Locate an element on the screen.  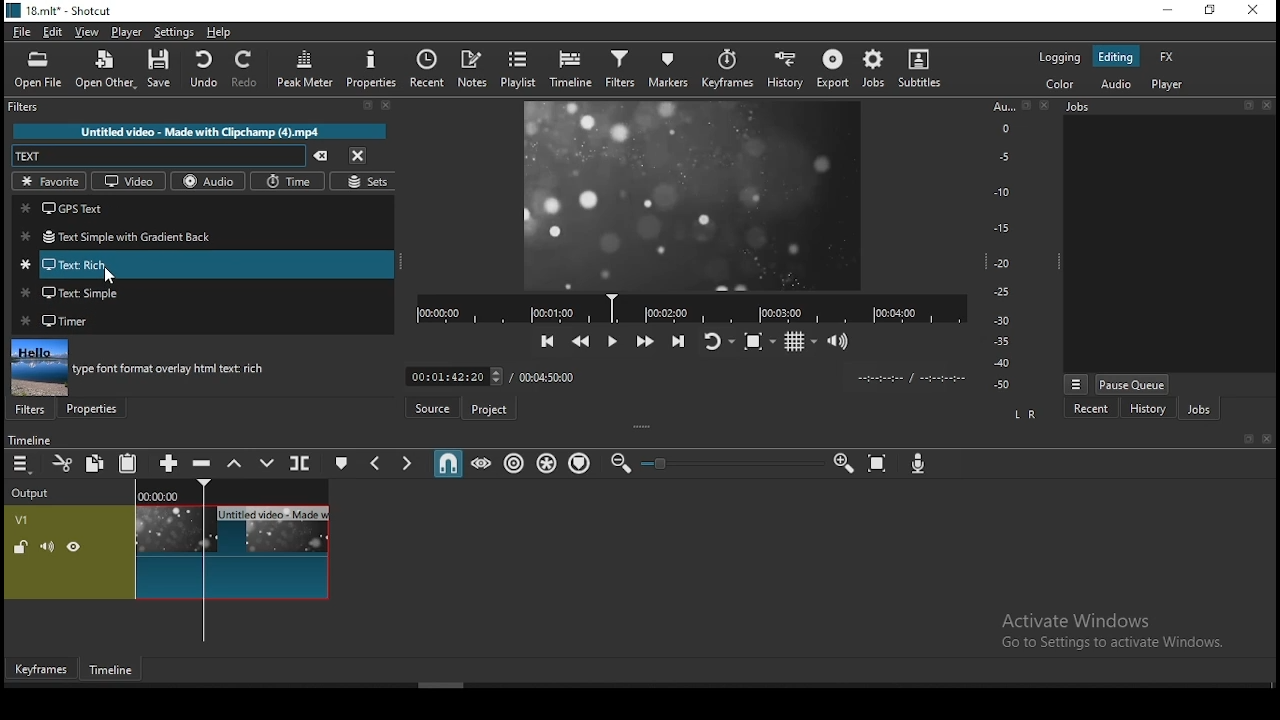
markers is located at coordinates (665, 74).